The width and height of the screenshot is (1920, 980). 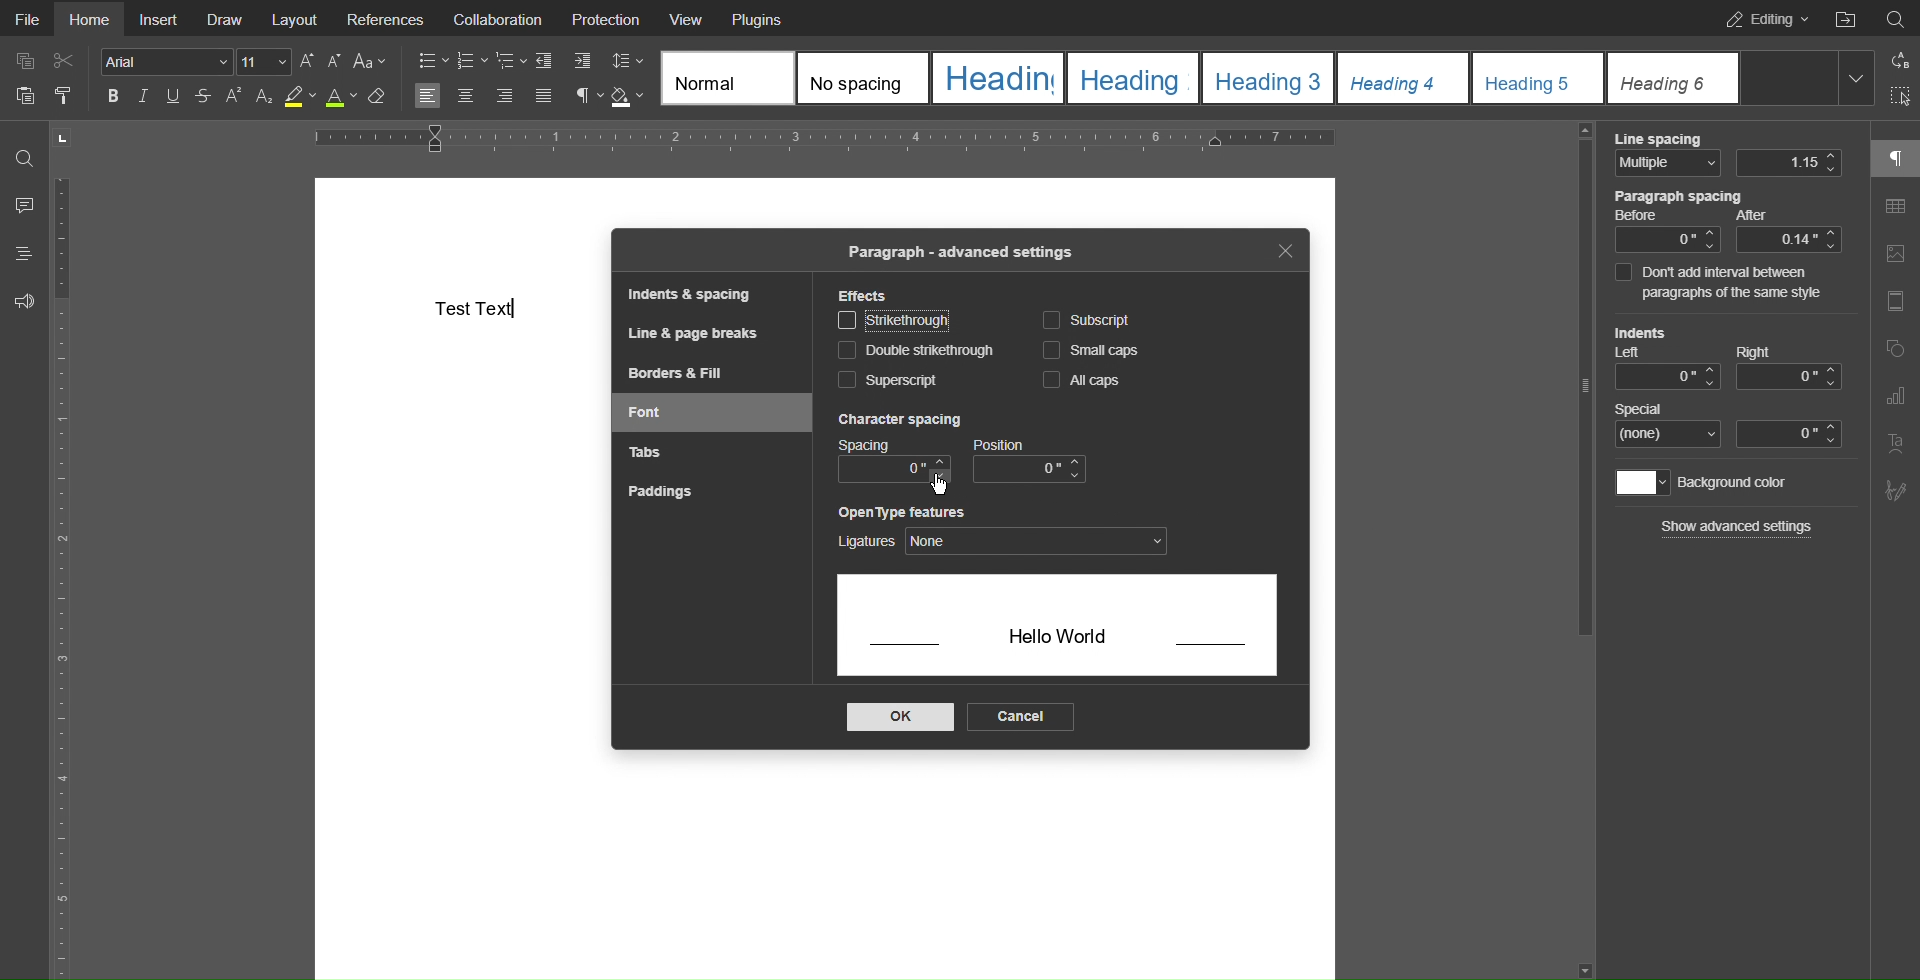 What do you see at coordinates (1284, 250) in the screenshot?
I see `Close` at bounding box center [1284, 250].